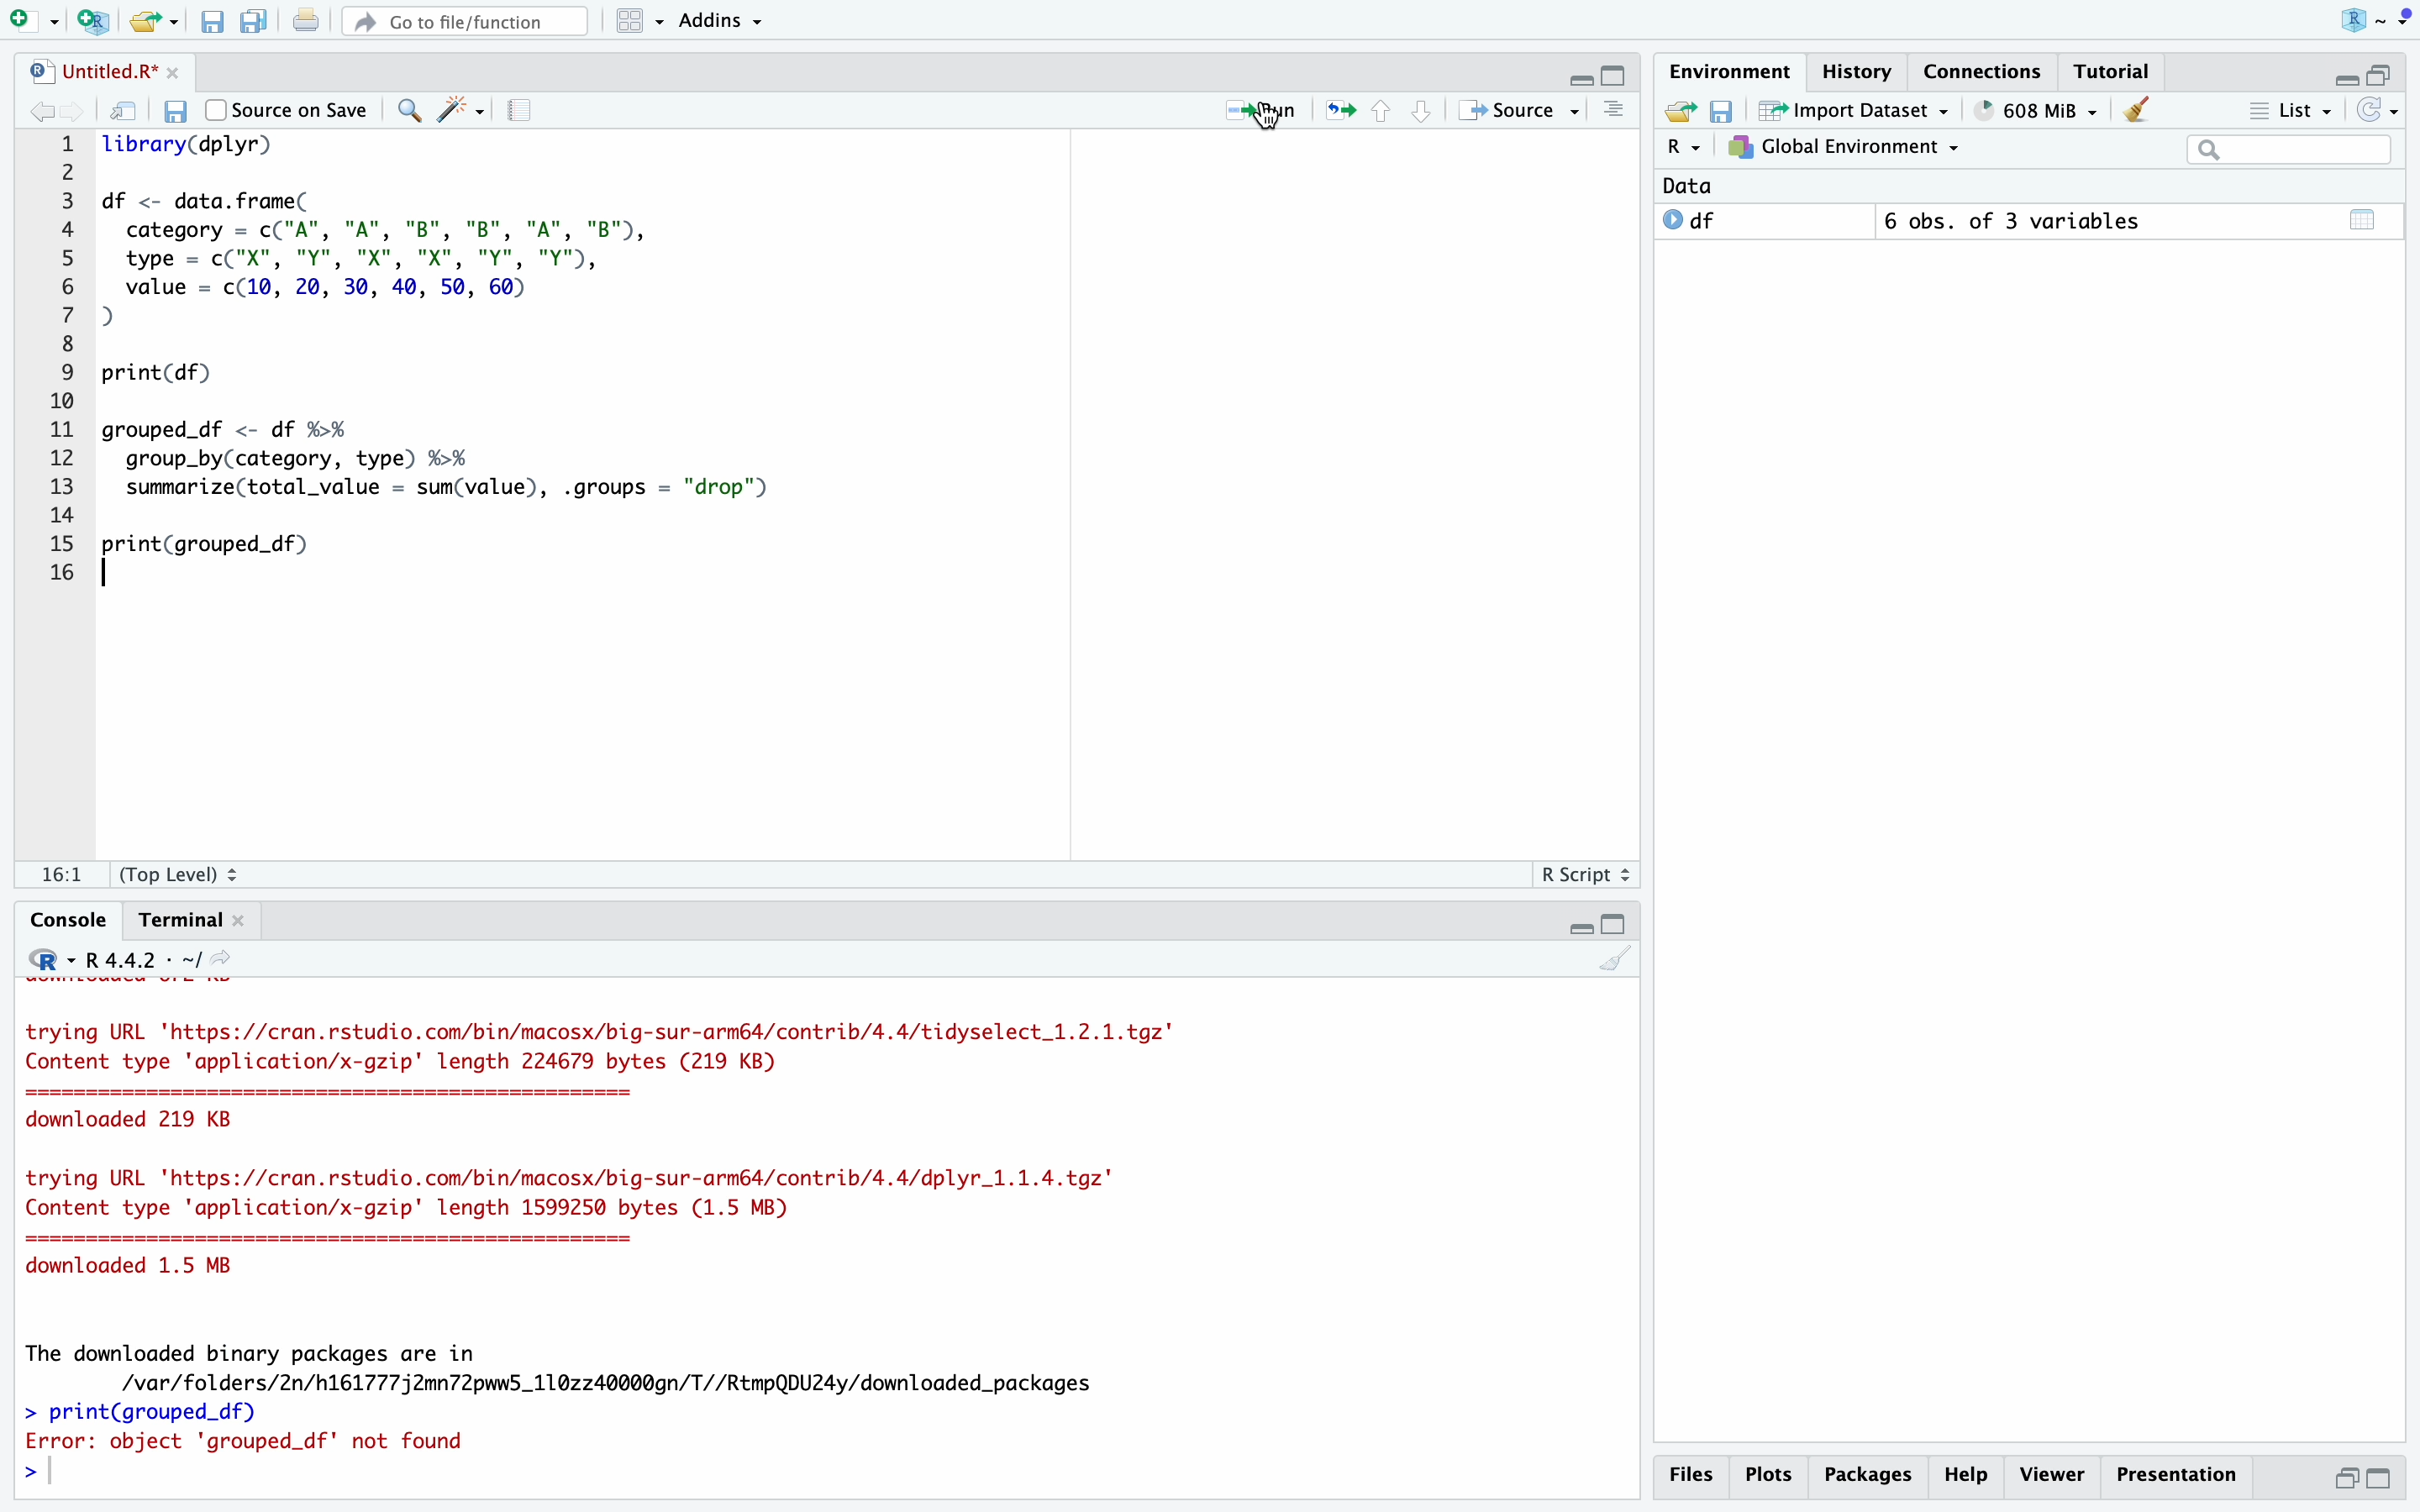 This screenshot has width=2420, height=1512. Describe the element at coordinates (127, 111) in the screenshot. I see `Open in new window` at that location.